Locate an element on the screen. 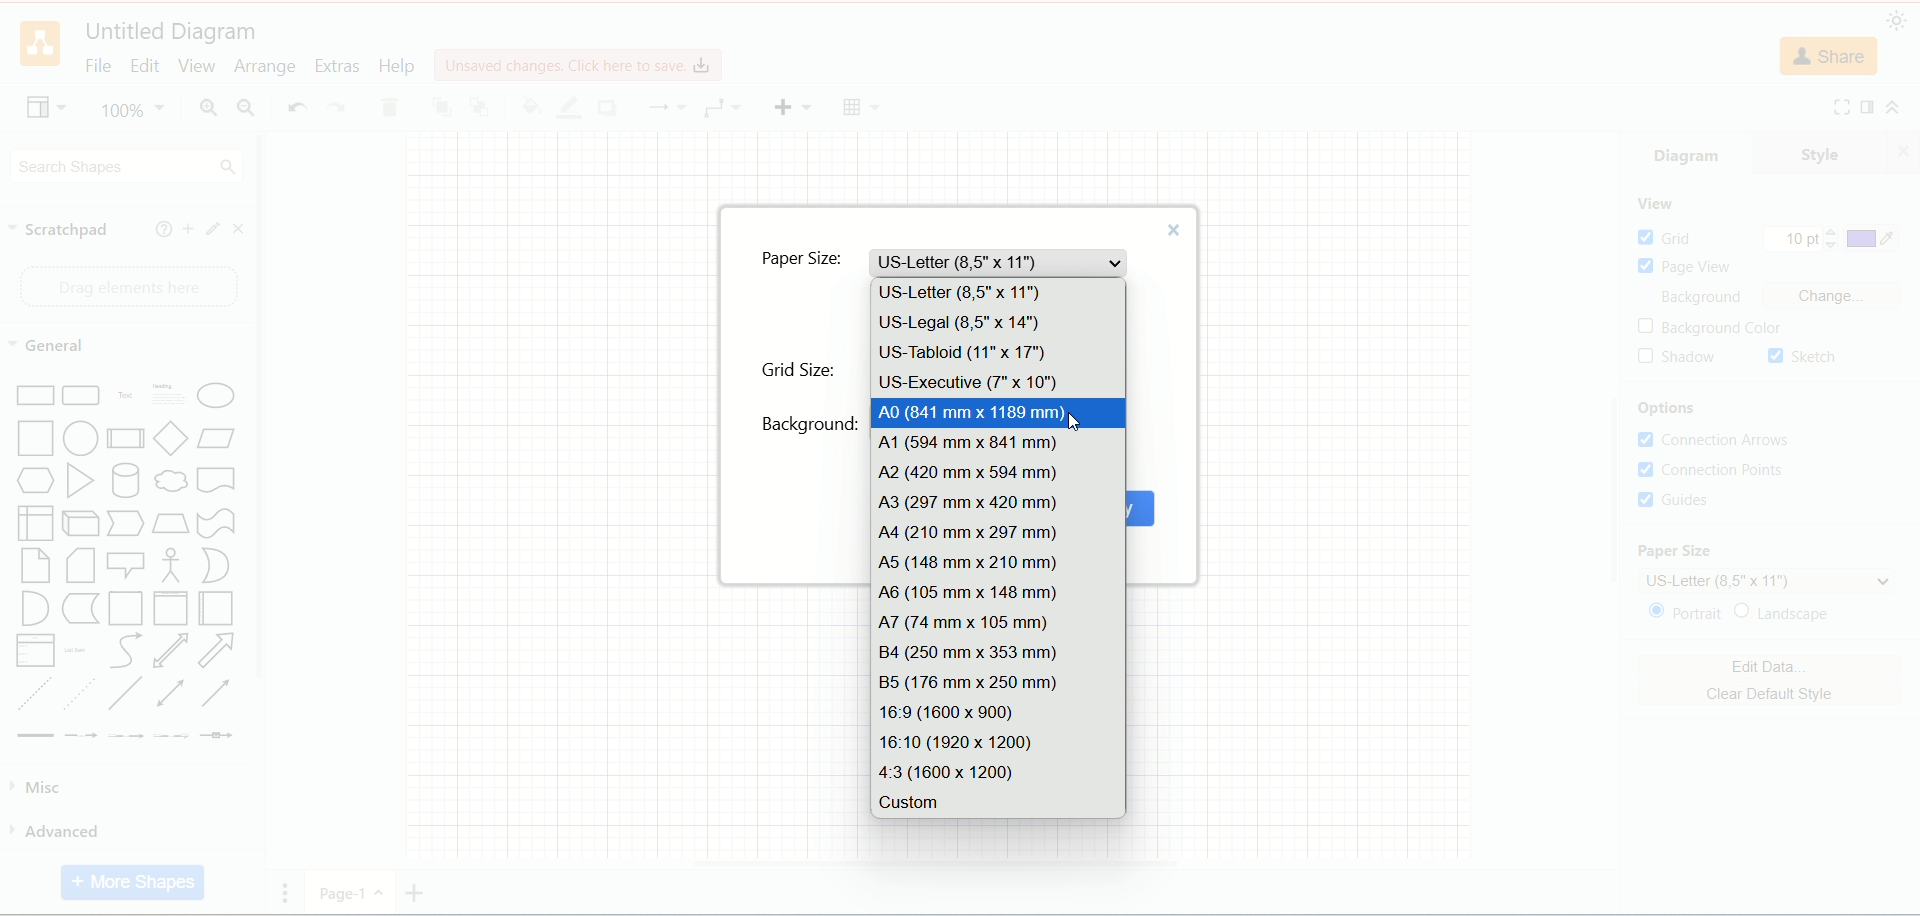 This screenshot has height=916, width=1920. 4:3 is located at coordinates (997, 772).